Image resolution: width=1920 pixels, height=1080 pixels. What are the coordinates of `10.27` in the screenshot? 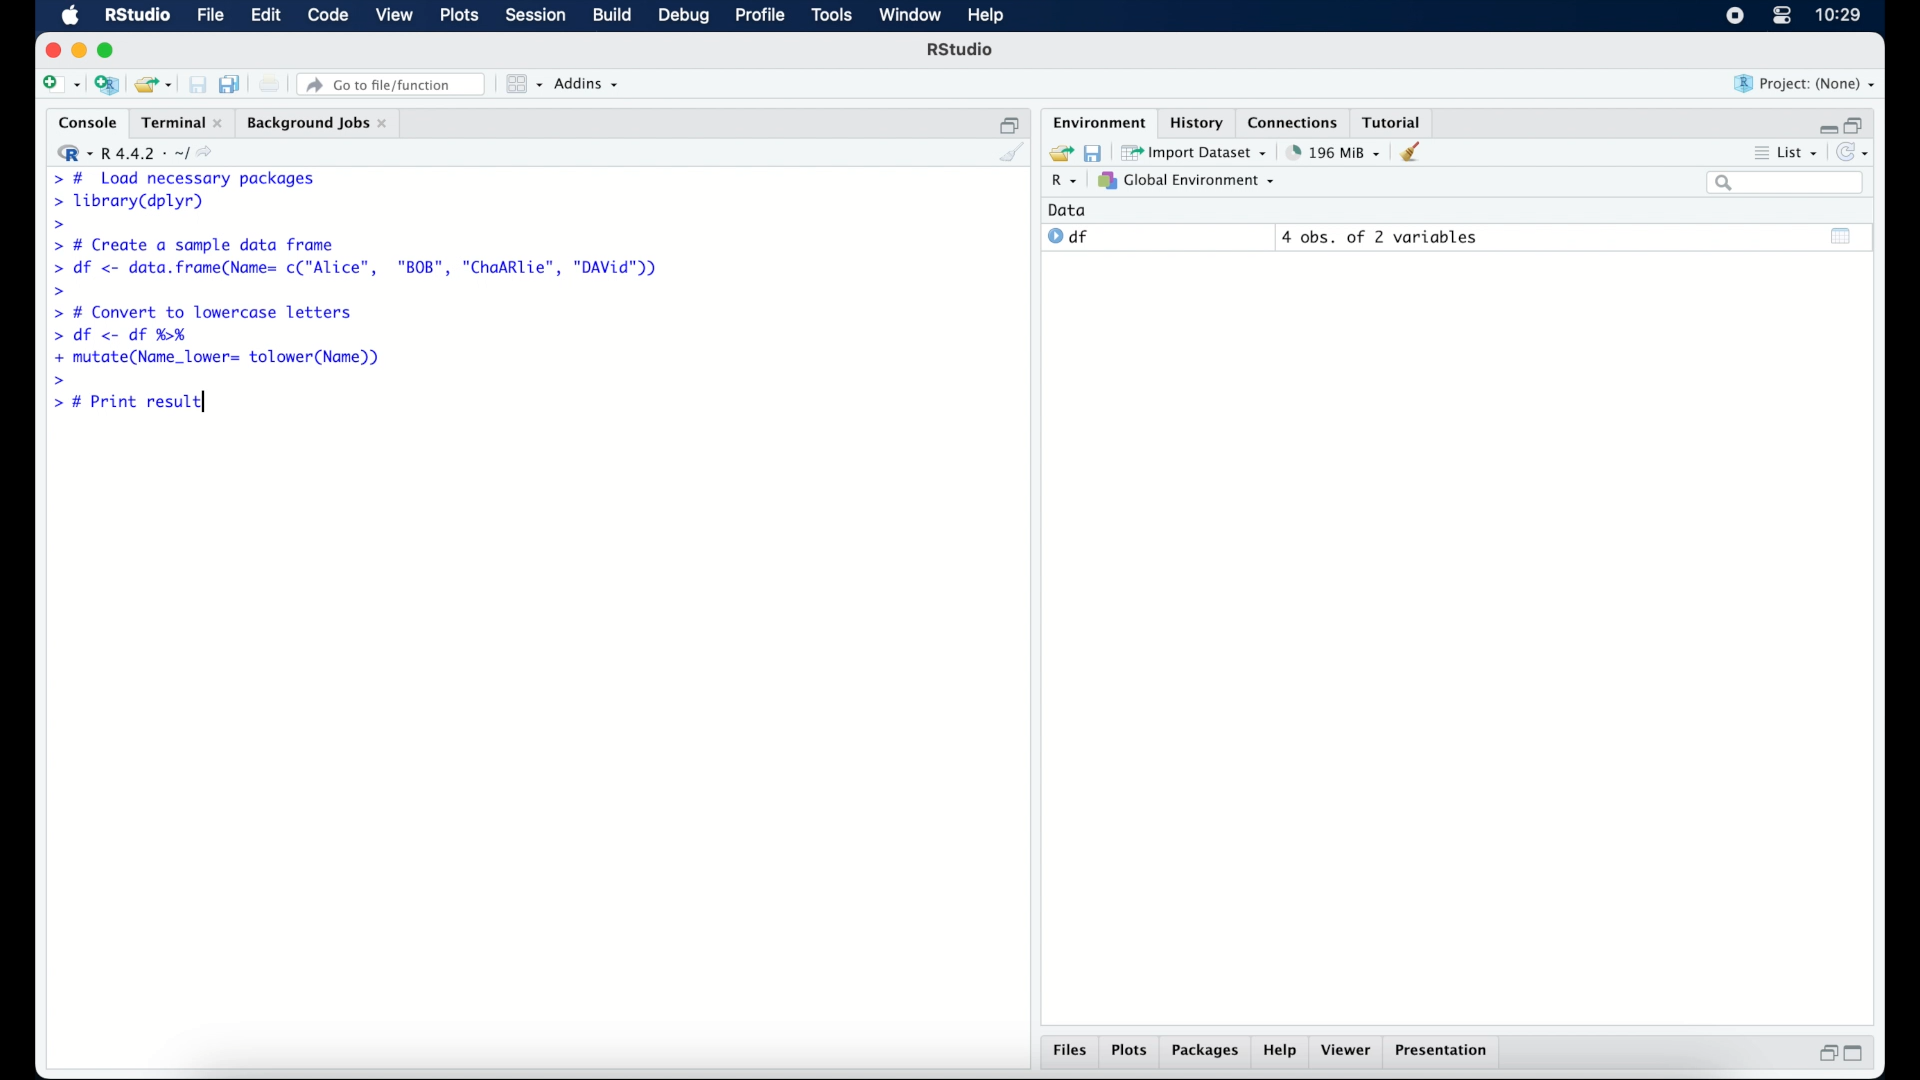 It's located at (1838, 15).